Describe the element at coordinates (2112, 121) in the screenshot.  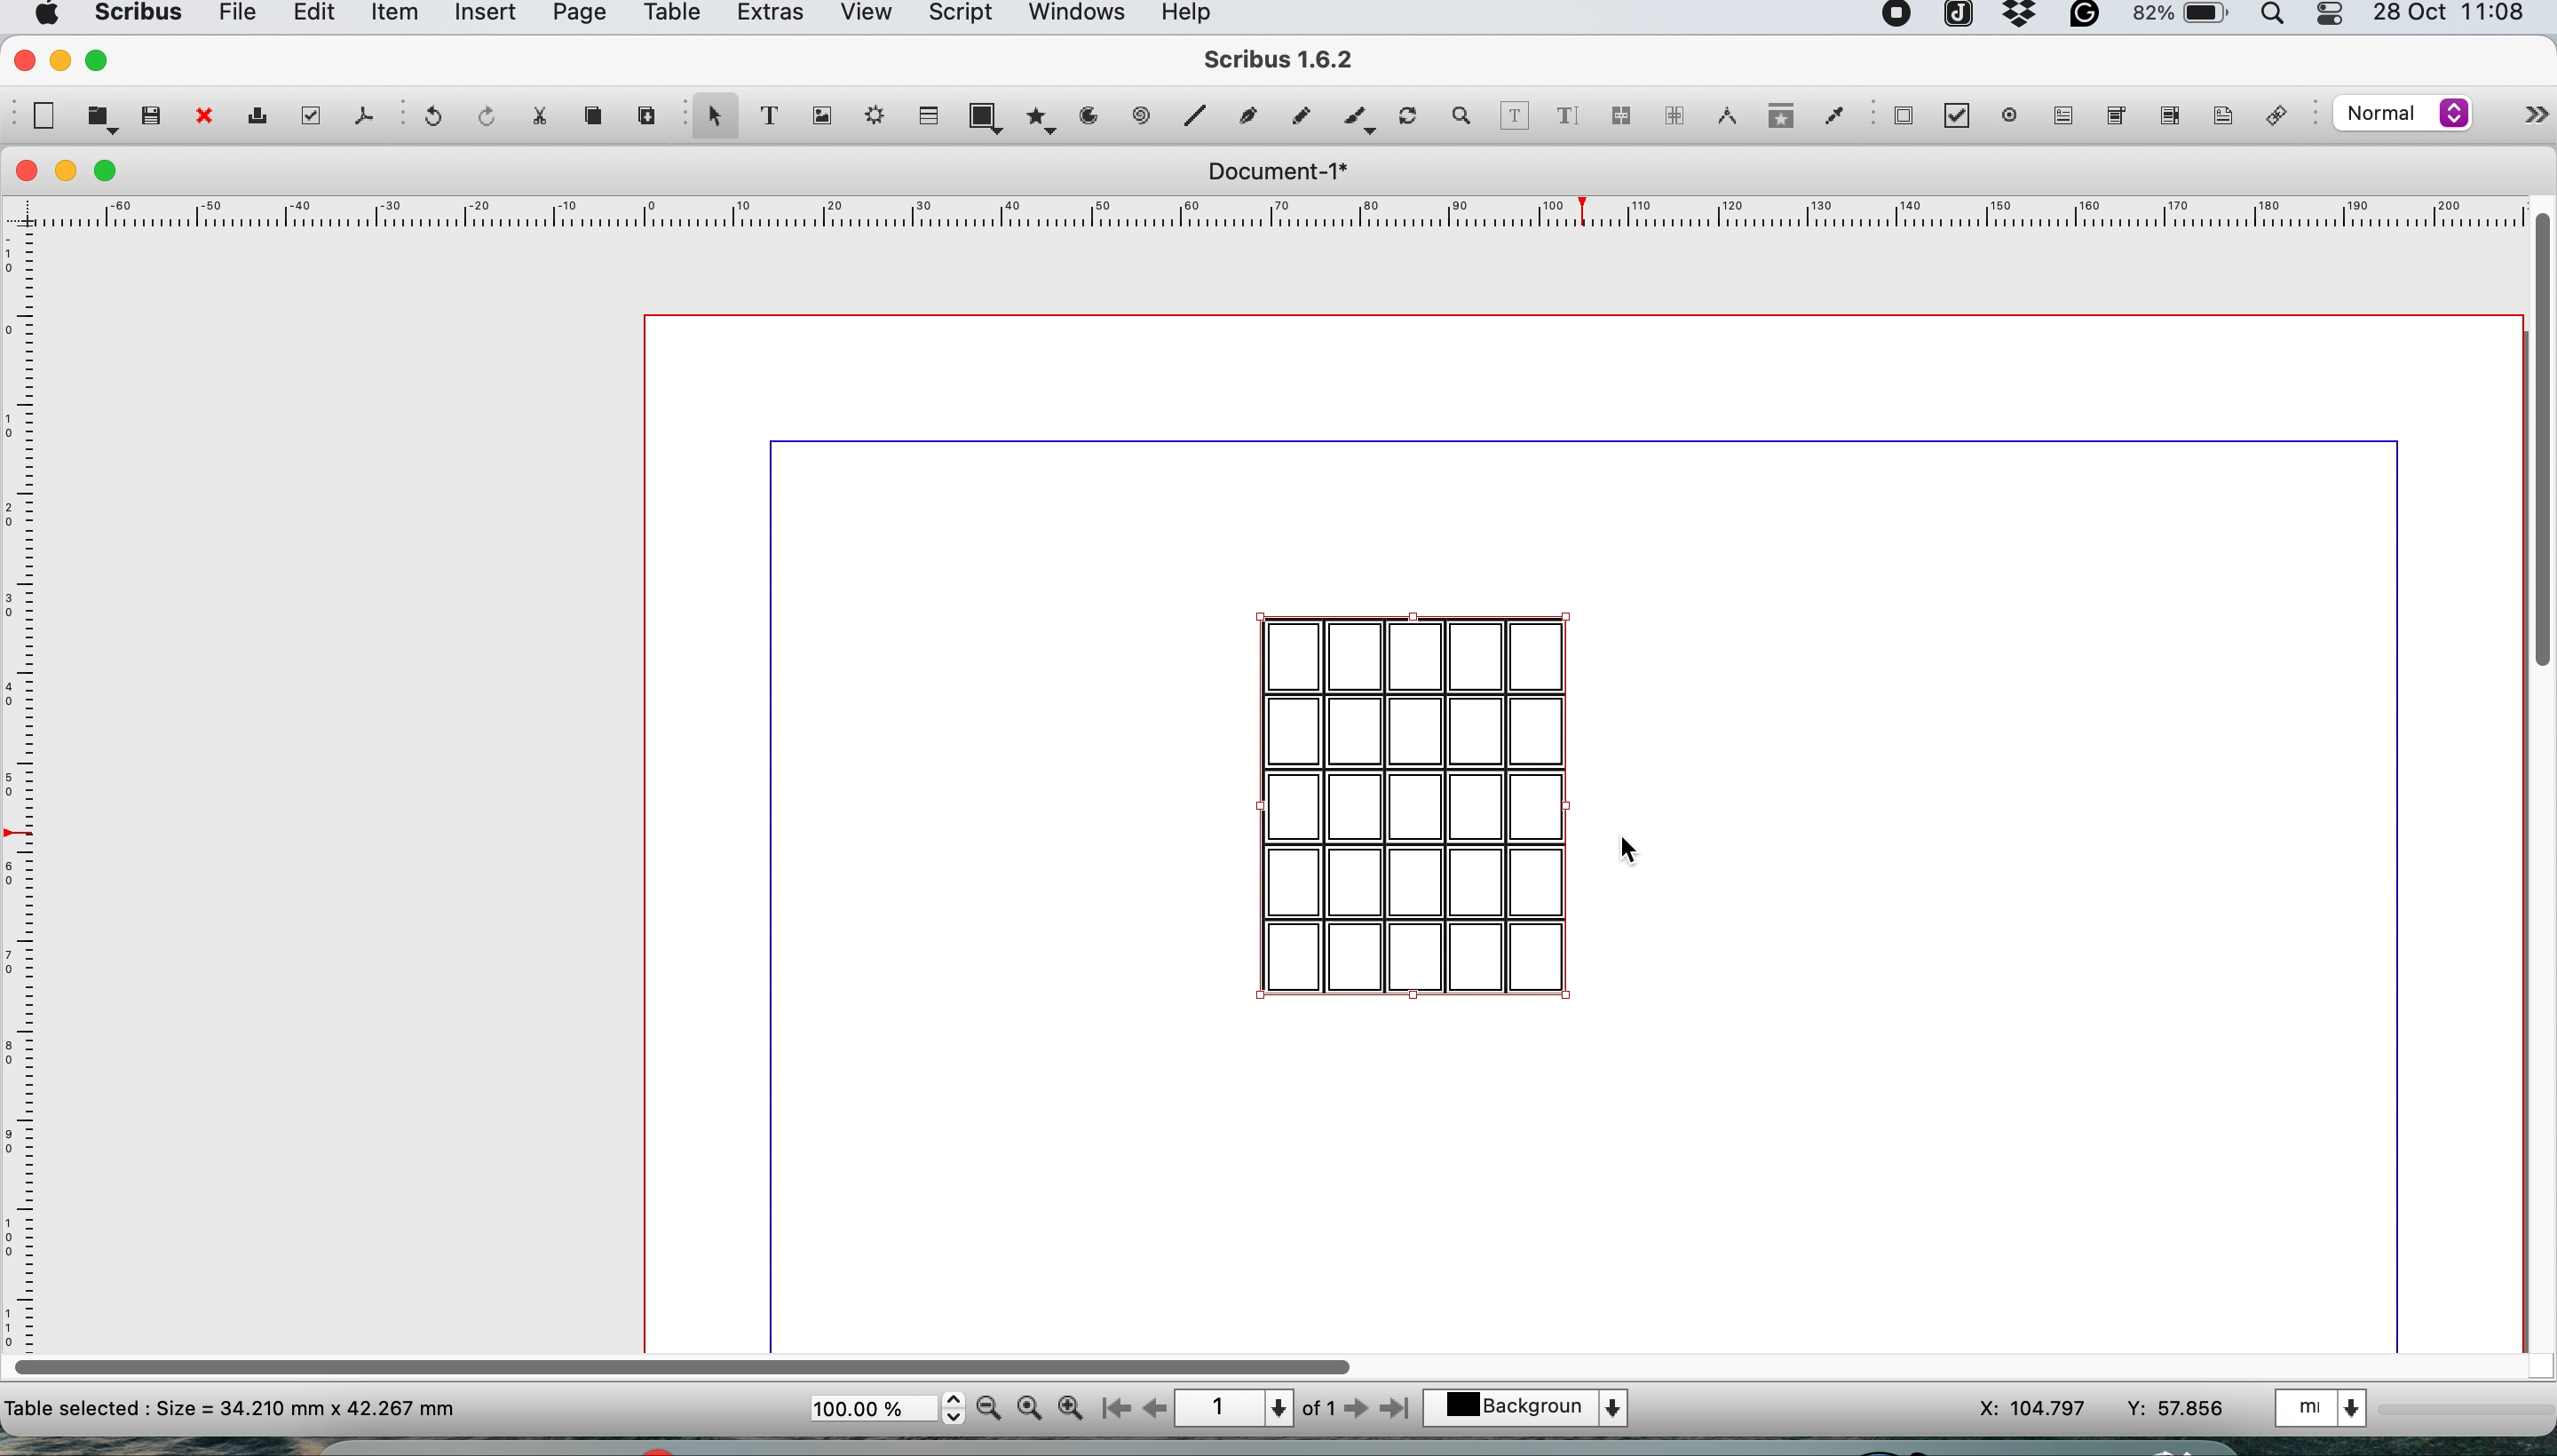
I see `pdf combo box` at that location.